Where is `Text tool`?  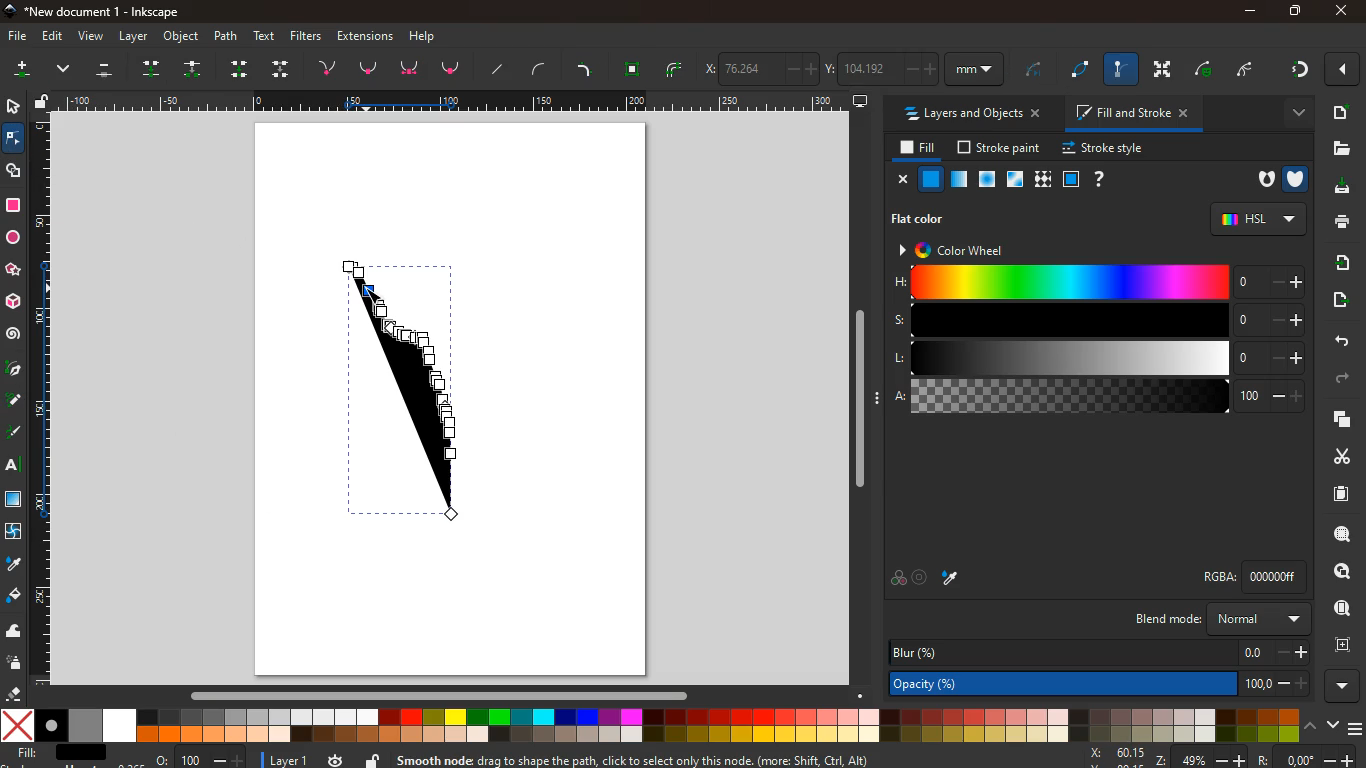
Text tool is located at coordinates (18, 465).